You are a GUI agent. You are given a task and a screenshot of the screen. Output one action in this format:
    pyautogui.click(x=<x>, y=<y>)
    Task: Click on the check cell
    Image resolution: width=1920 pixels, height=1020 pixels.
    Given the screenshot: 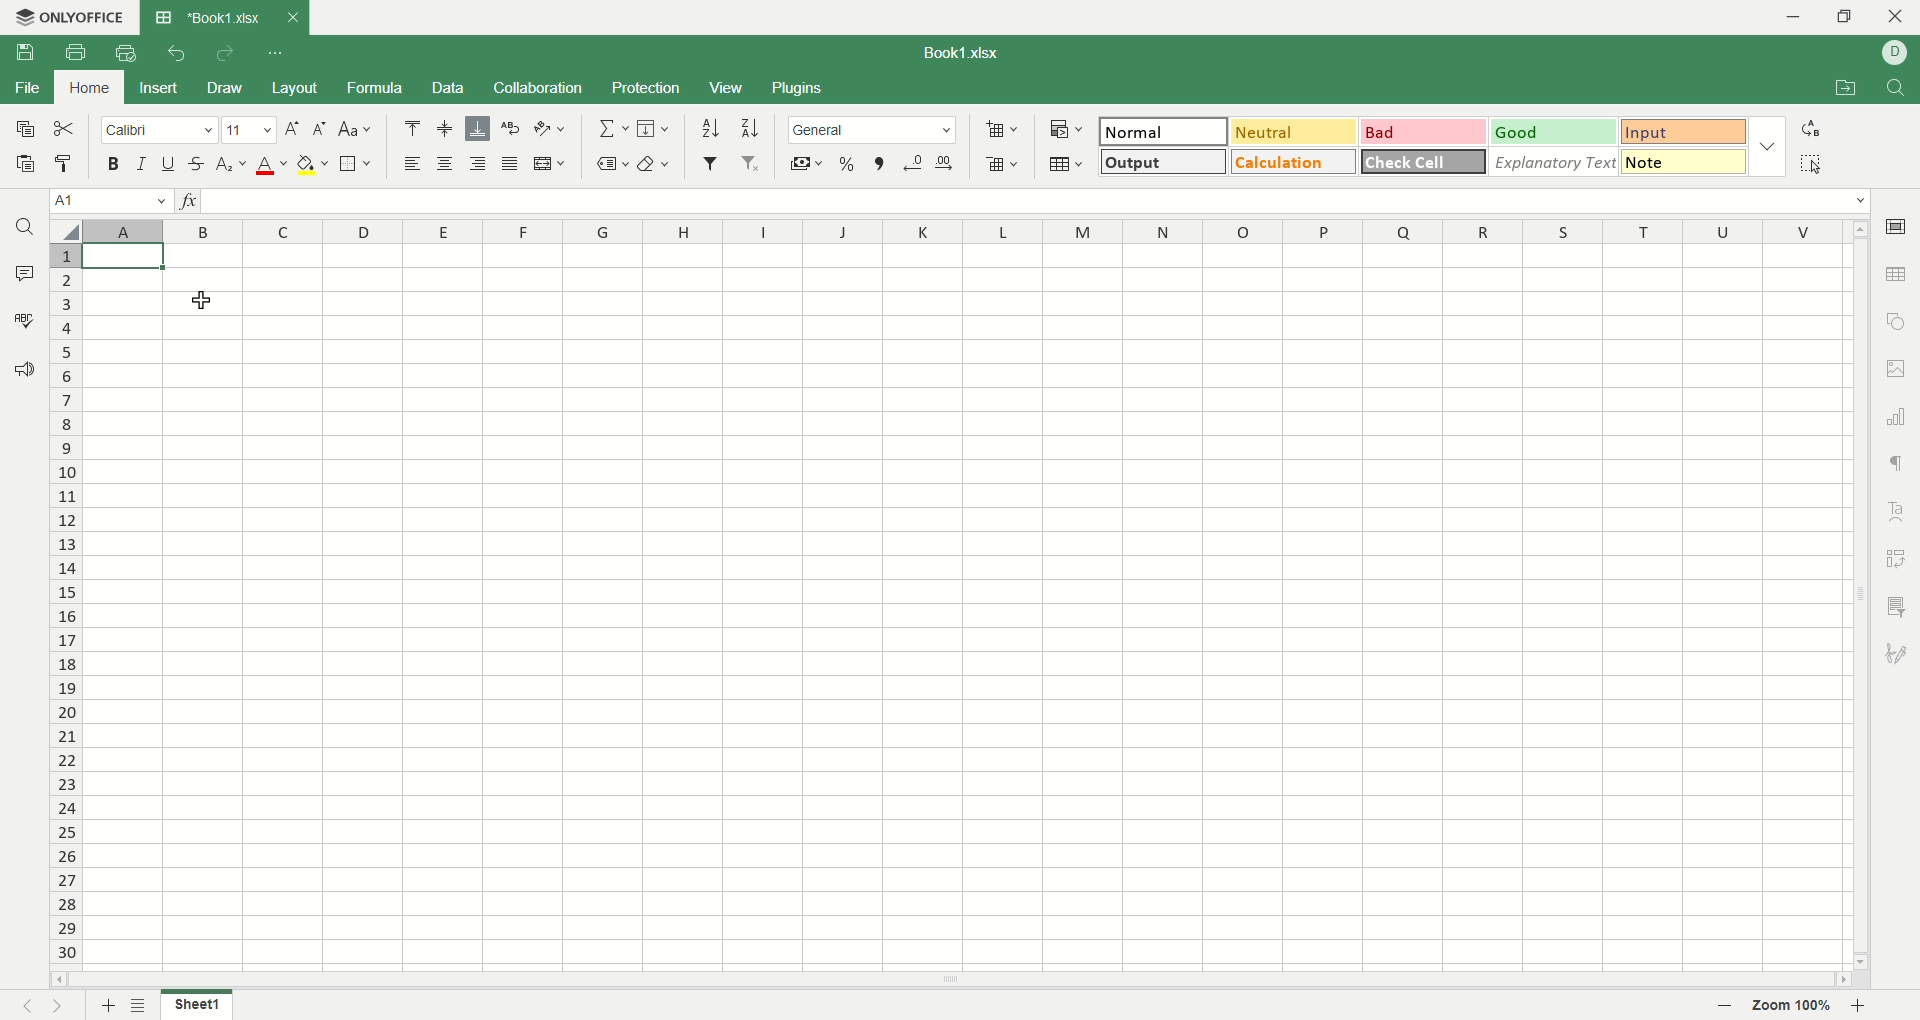 What is the action you would take?
    pyautogui.click(x=1423, y=162)
    